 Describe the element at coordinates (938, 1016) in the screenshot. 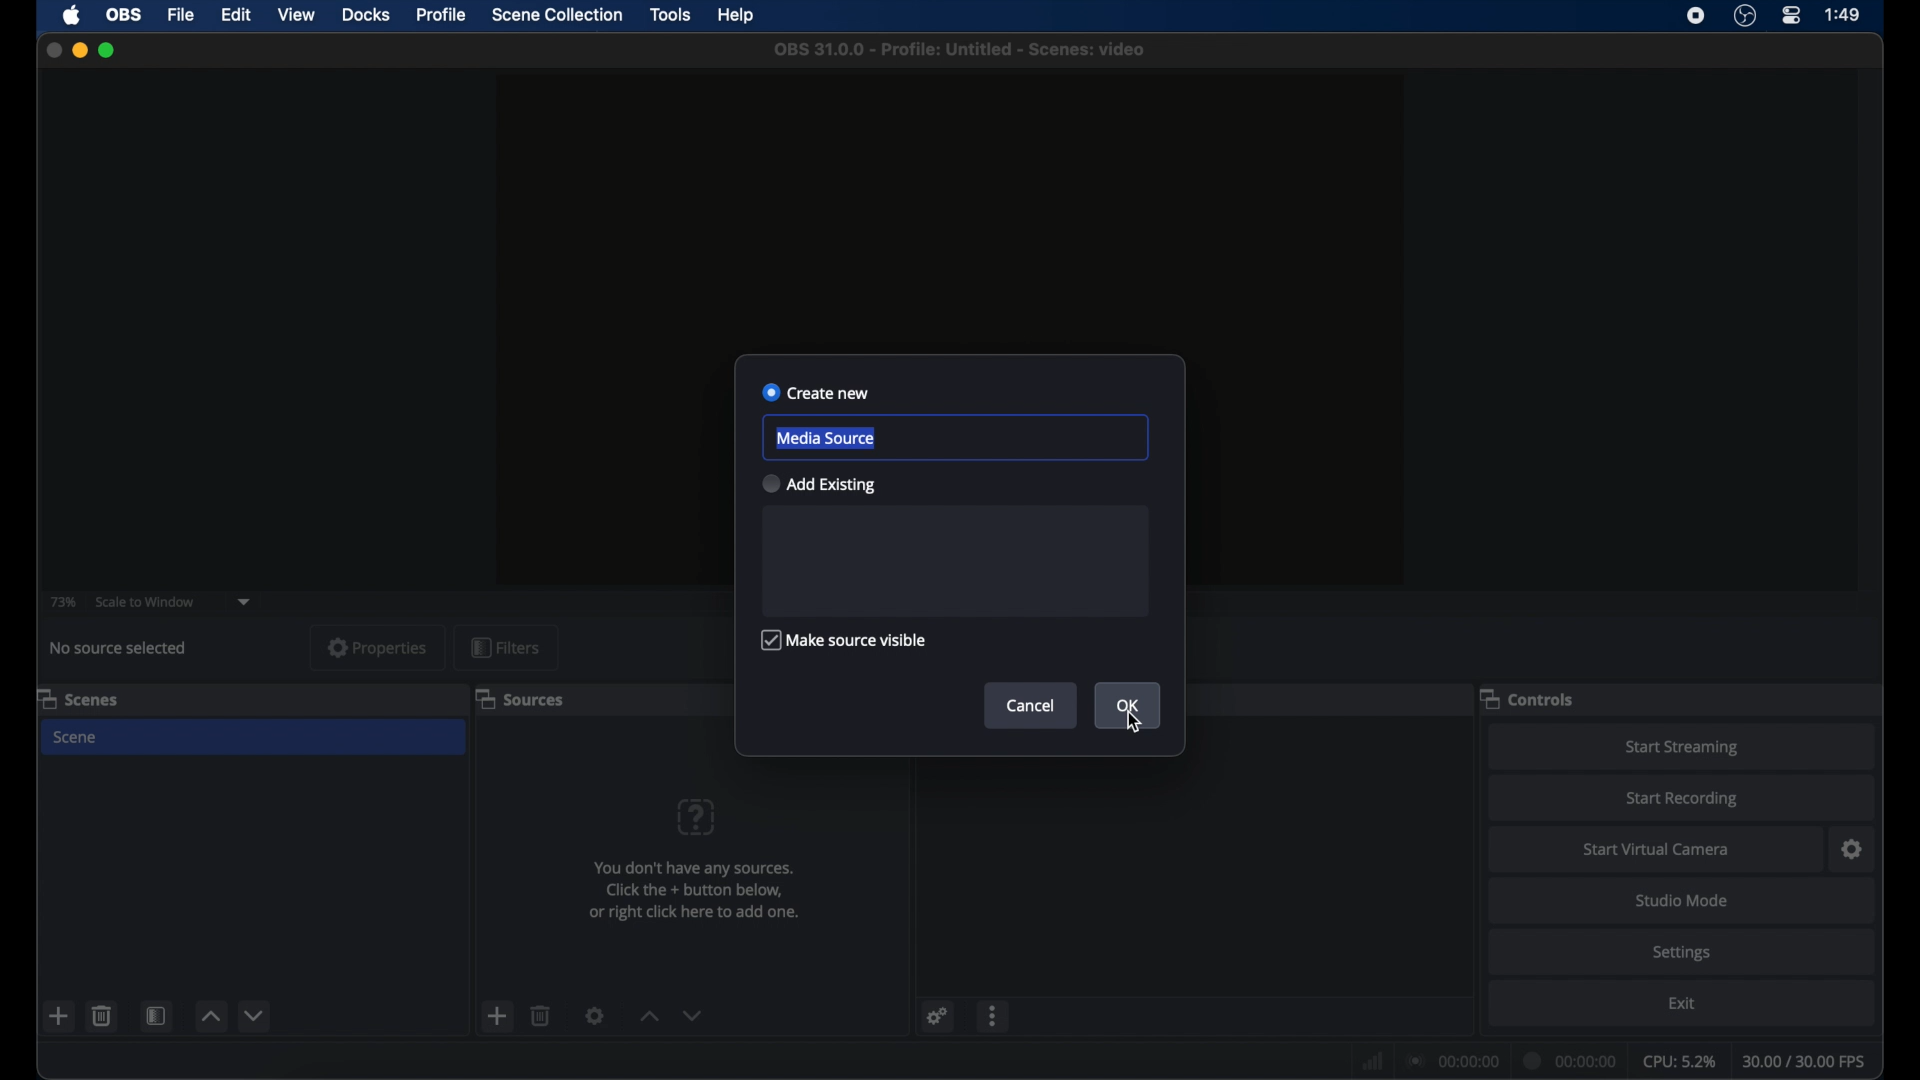

I see `settings` at that location.